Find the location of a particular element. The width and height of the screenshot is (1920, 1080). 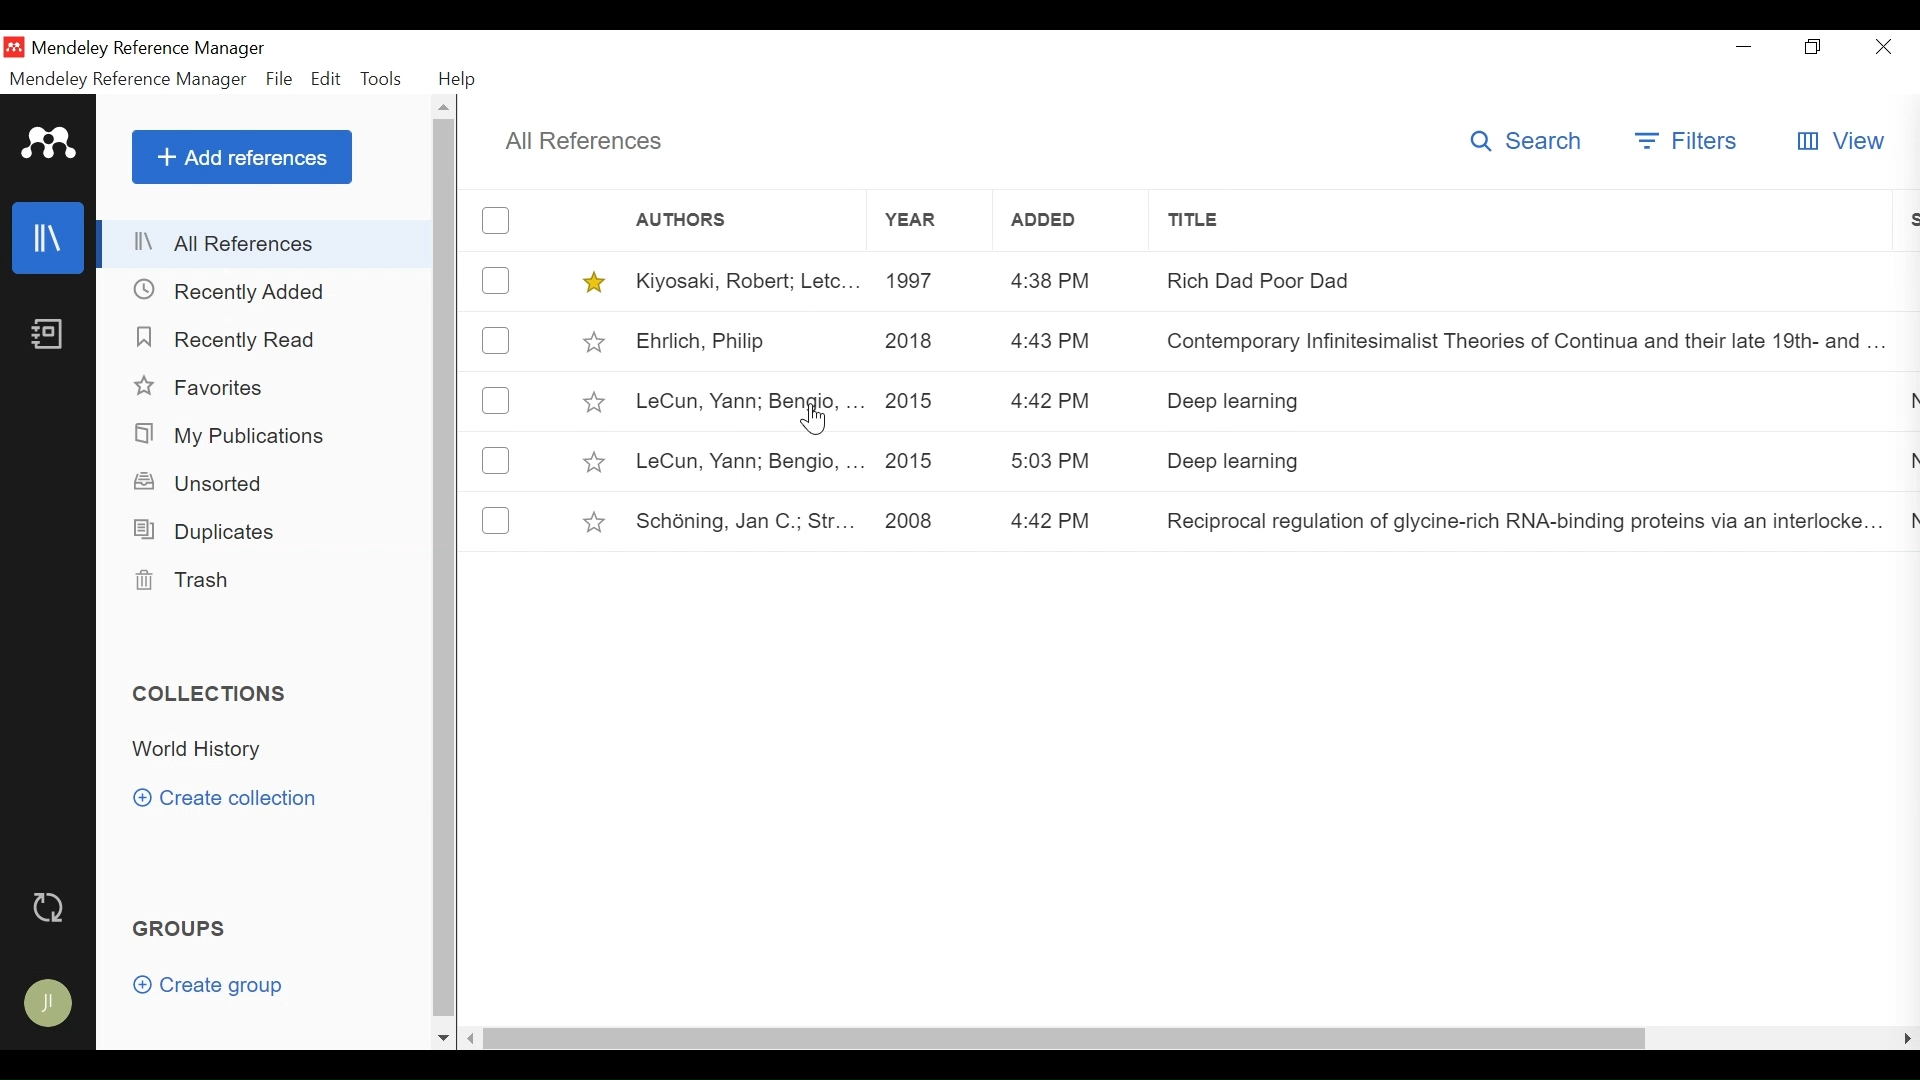

Groups is located at coordinates (184, 930).